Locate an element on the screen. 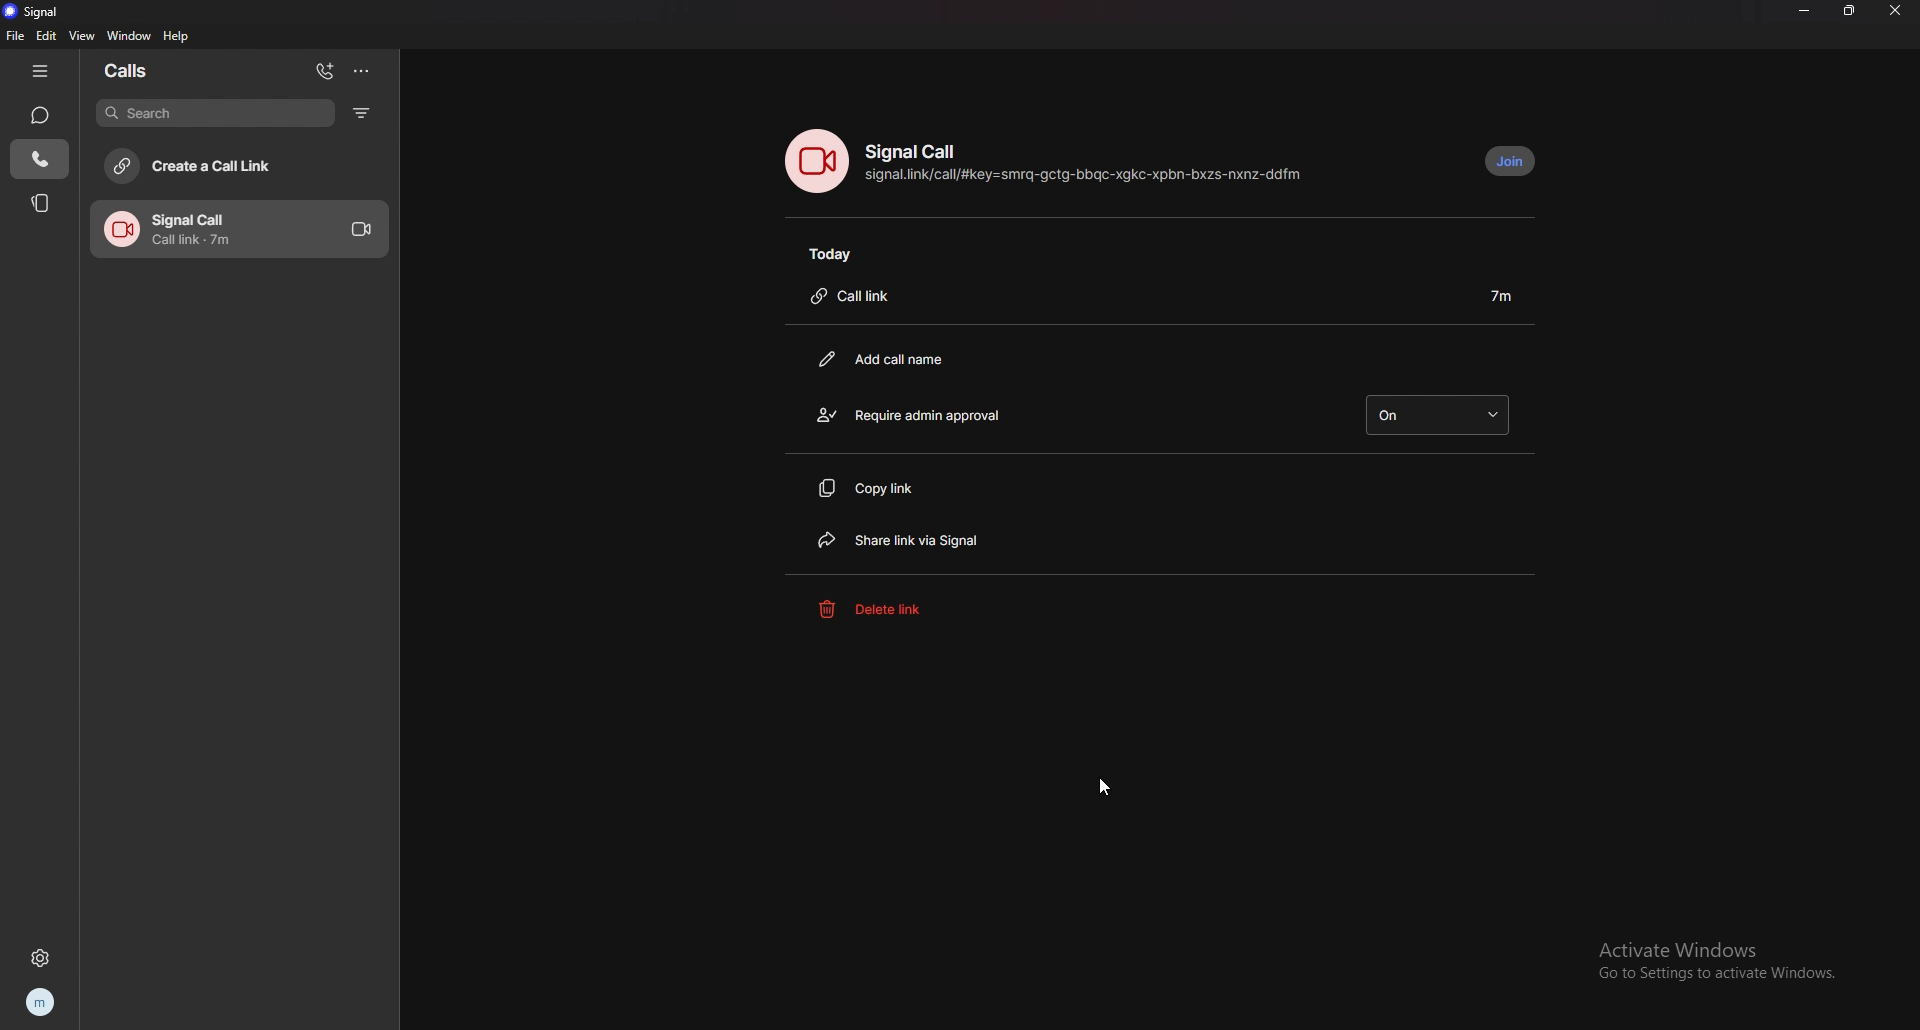  window is located at coordinates (129, 36).